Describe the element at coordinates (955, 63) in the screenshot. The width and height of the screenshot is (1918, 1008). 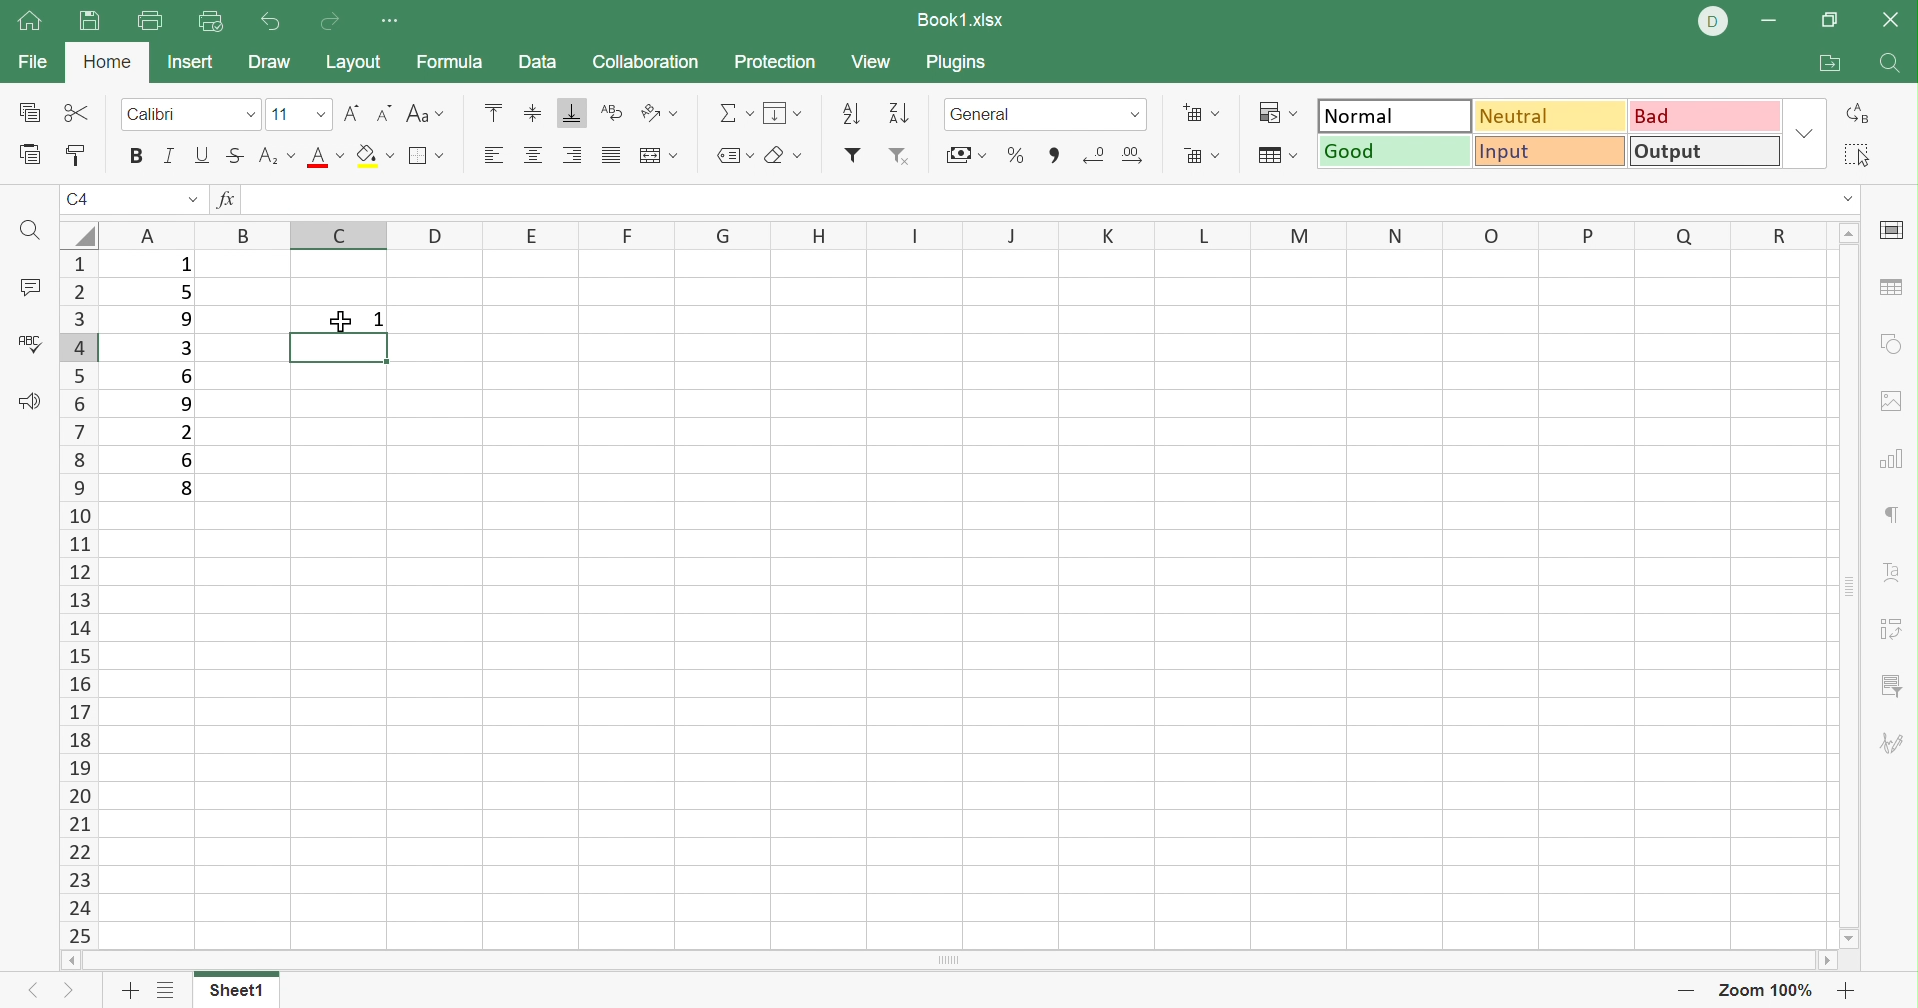
I see `Plugins` at that location.